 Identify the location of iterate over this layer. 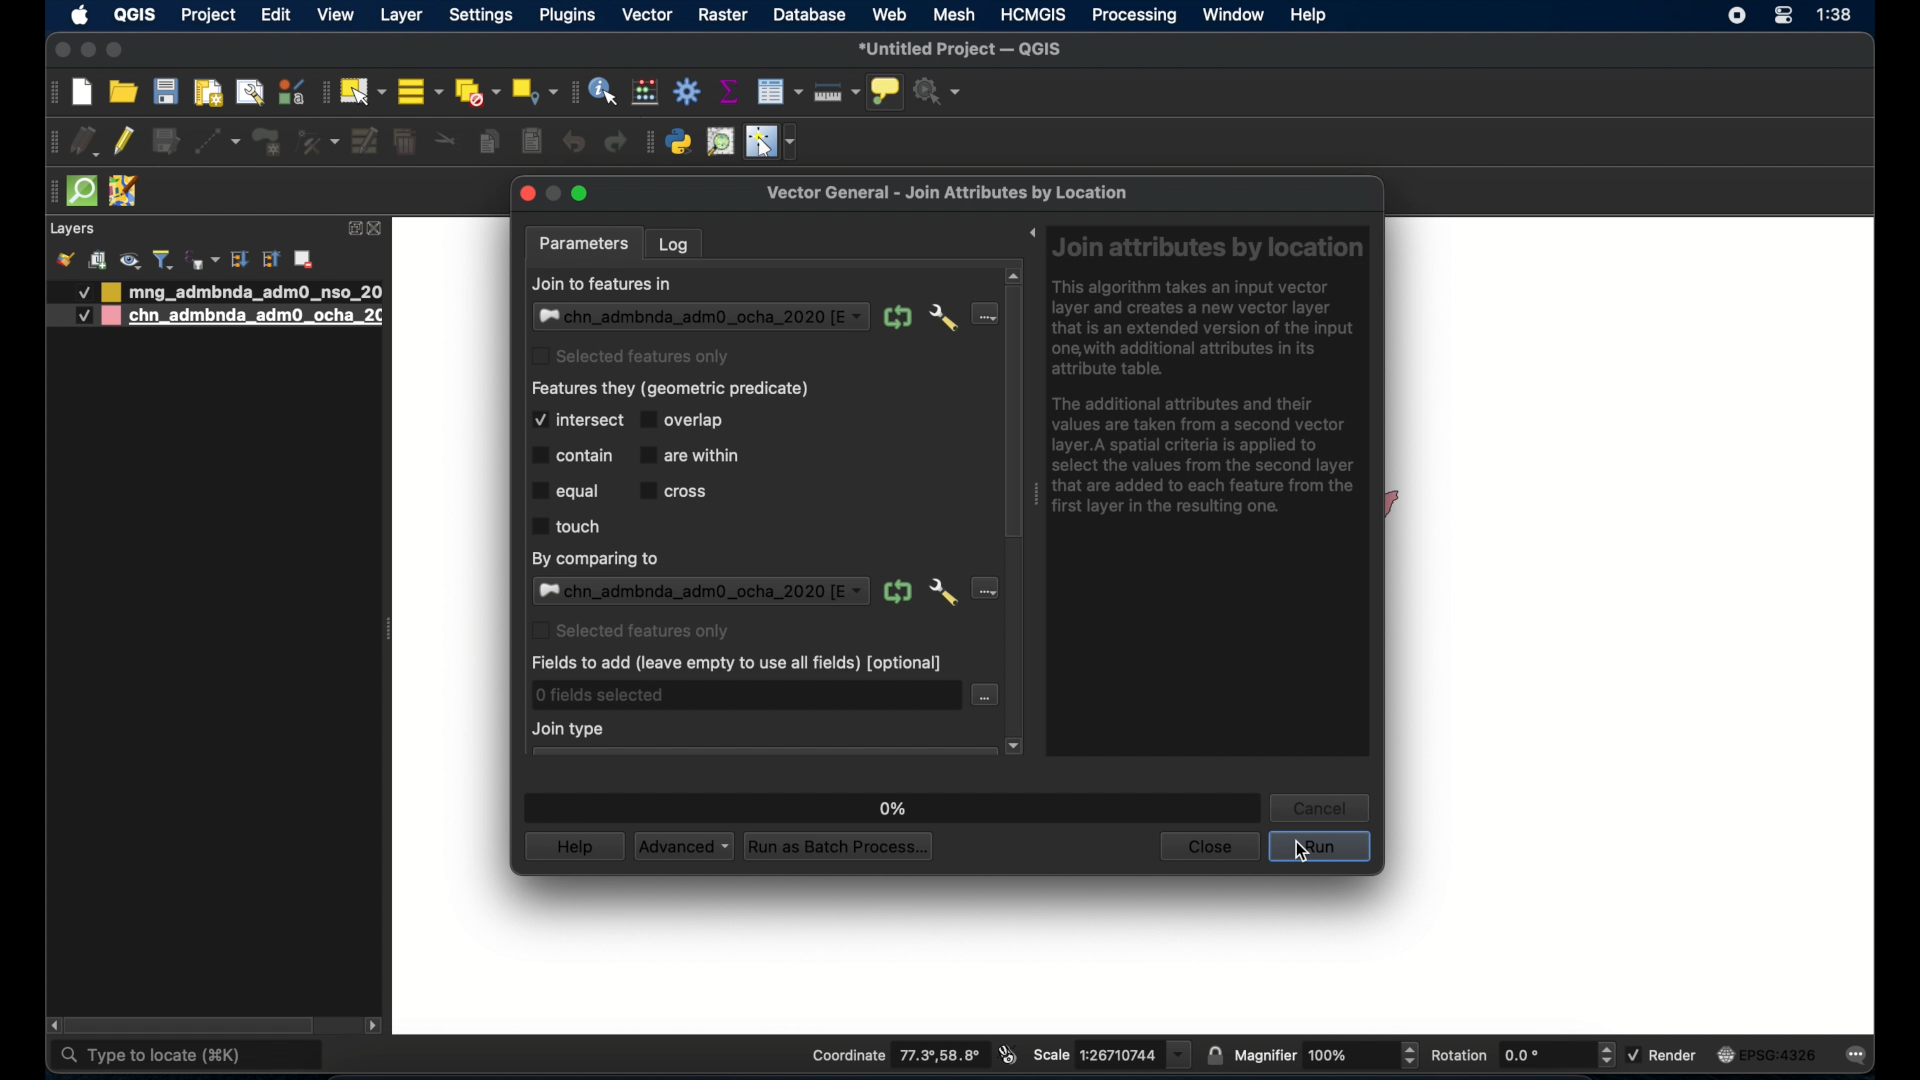
(896, 592).